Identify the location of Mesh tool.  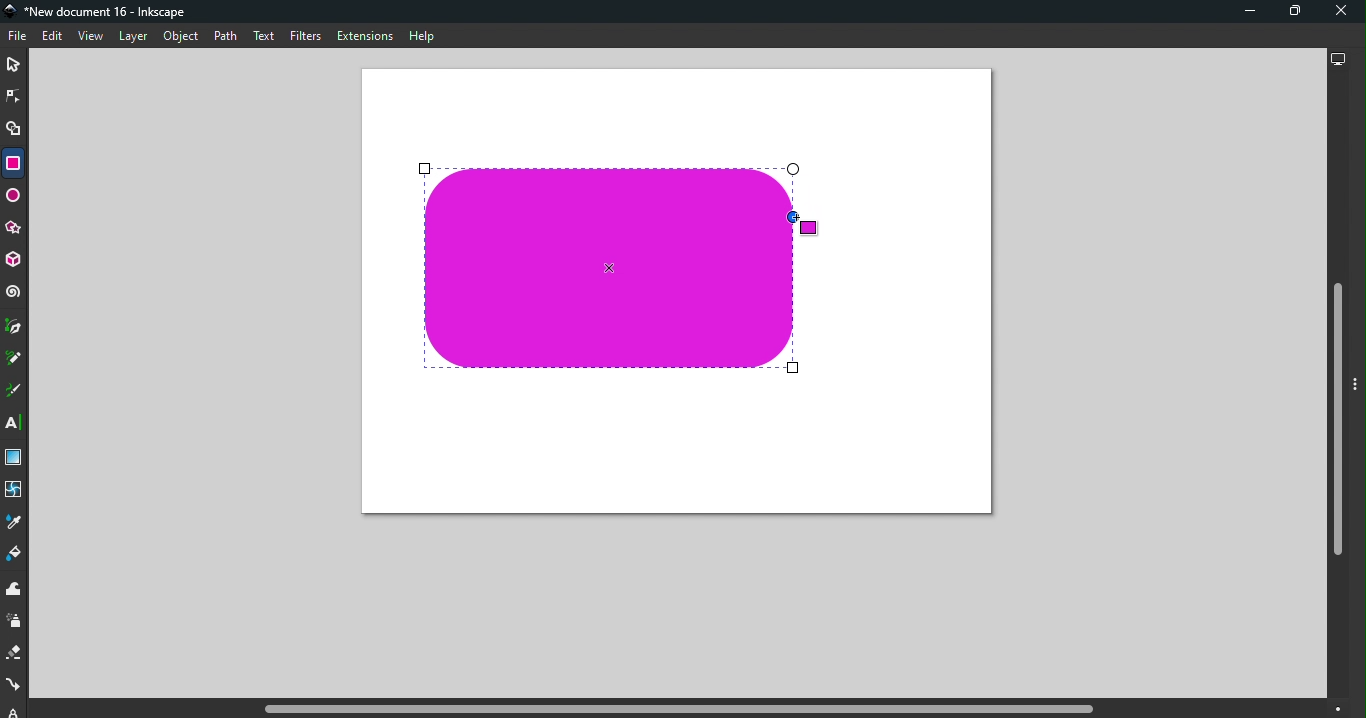
(15, 491).